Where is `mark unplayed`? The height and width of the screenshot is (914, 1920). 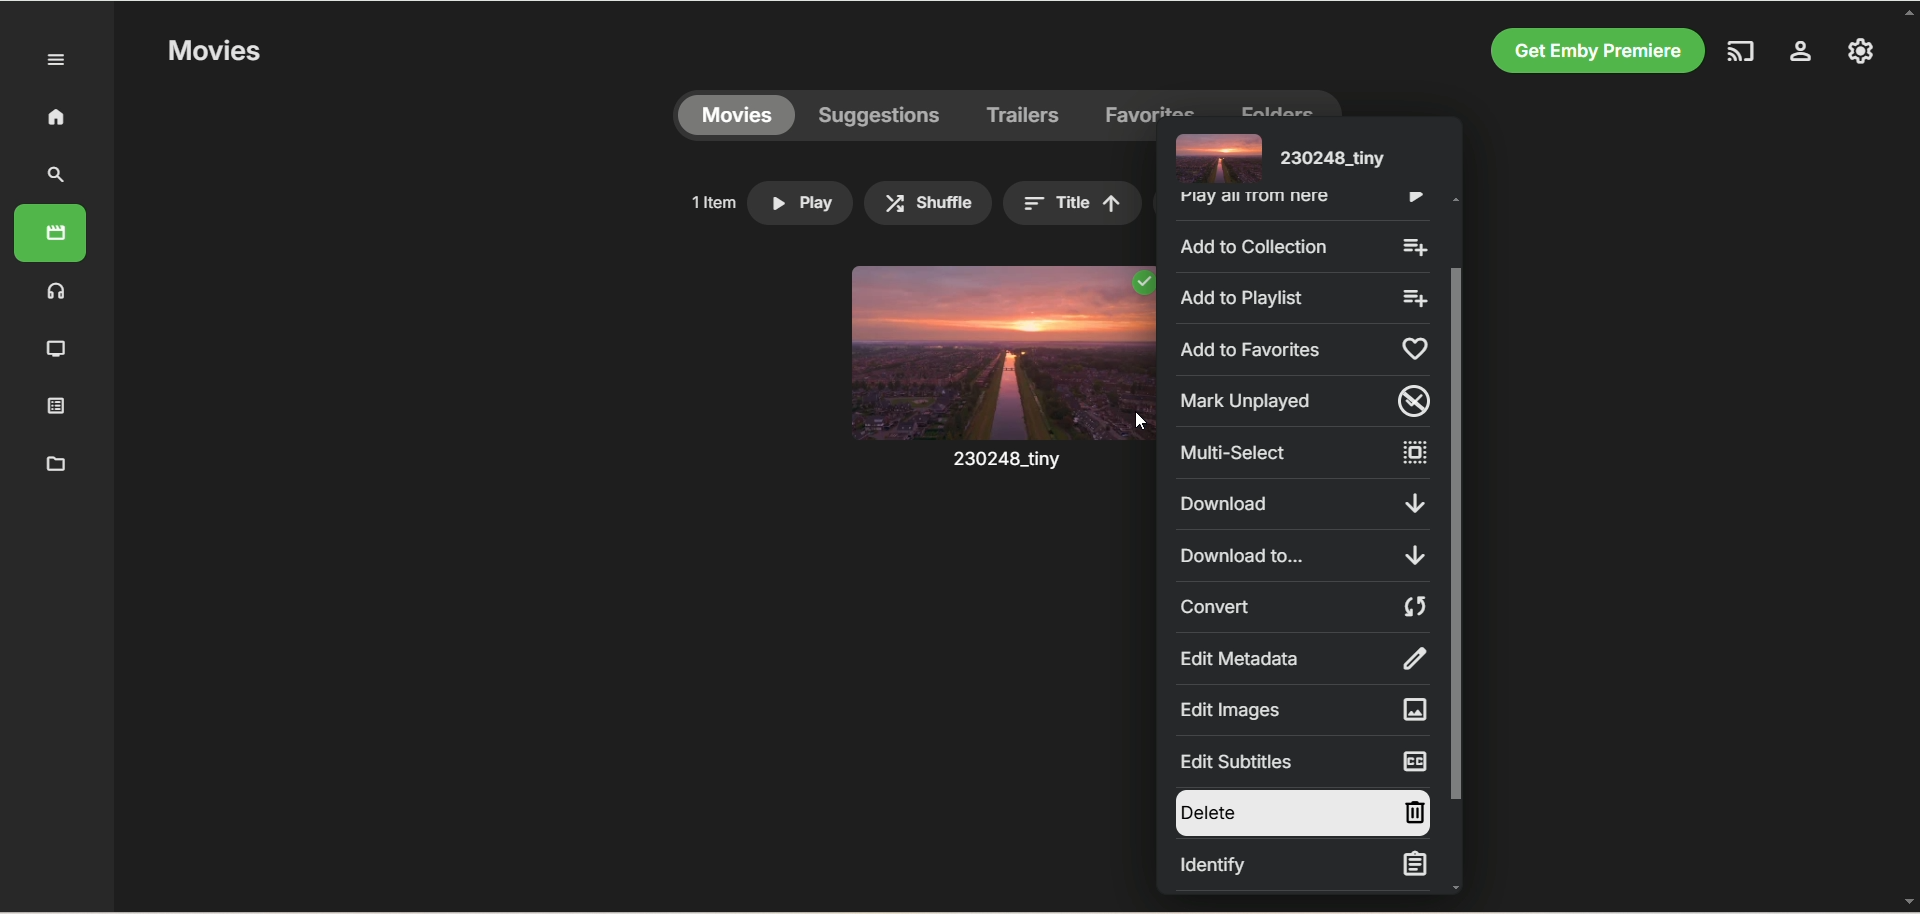
mark unplayed is located at coordinates (1299, 400).